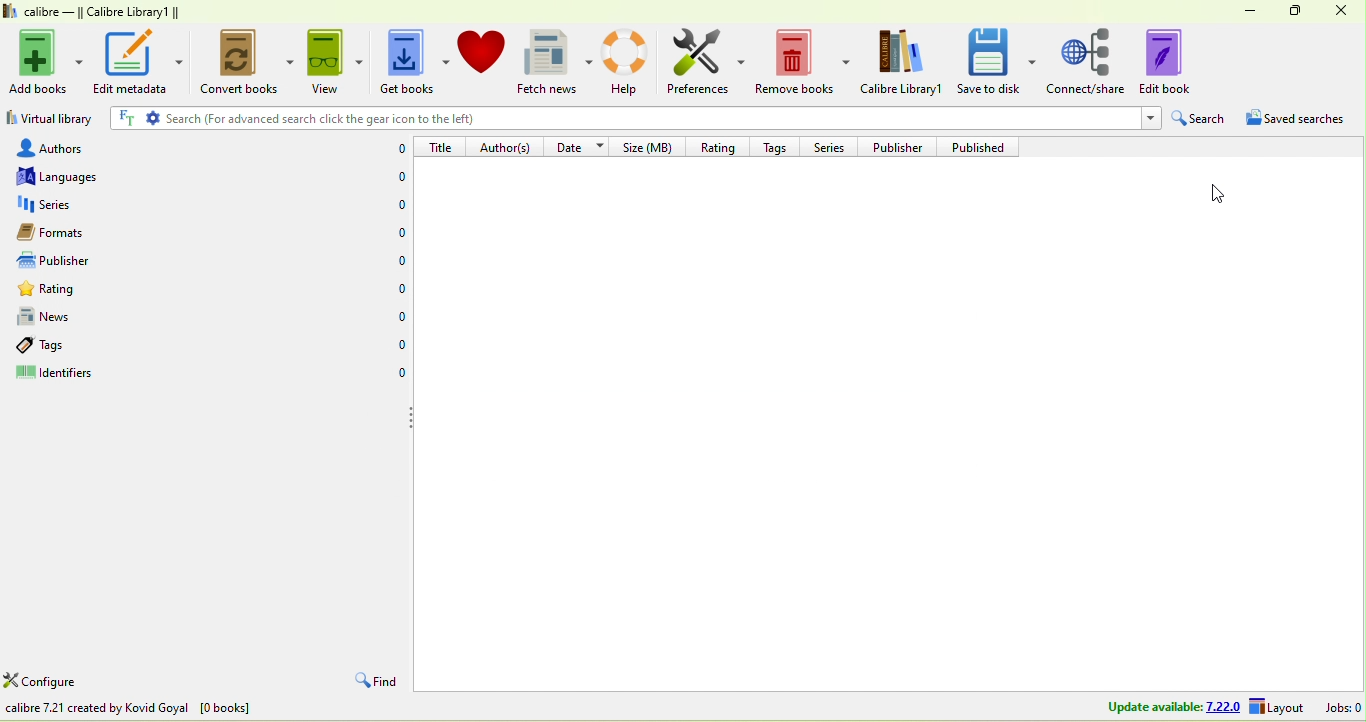 The image size is (1366, 722). What do you see at coordinates (1200, 119) in the screenshot?
I see `search` at bounding box center [1200, 119].